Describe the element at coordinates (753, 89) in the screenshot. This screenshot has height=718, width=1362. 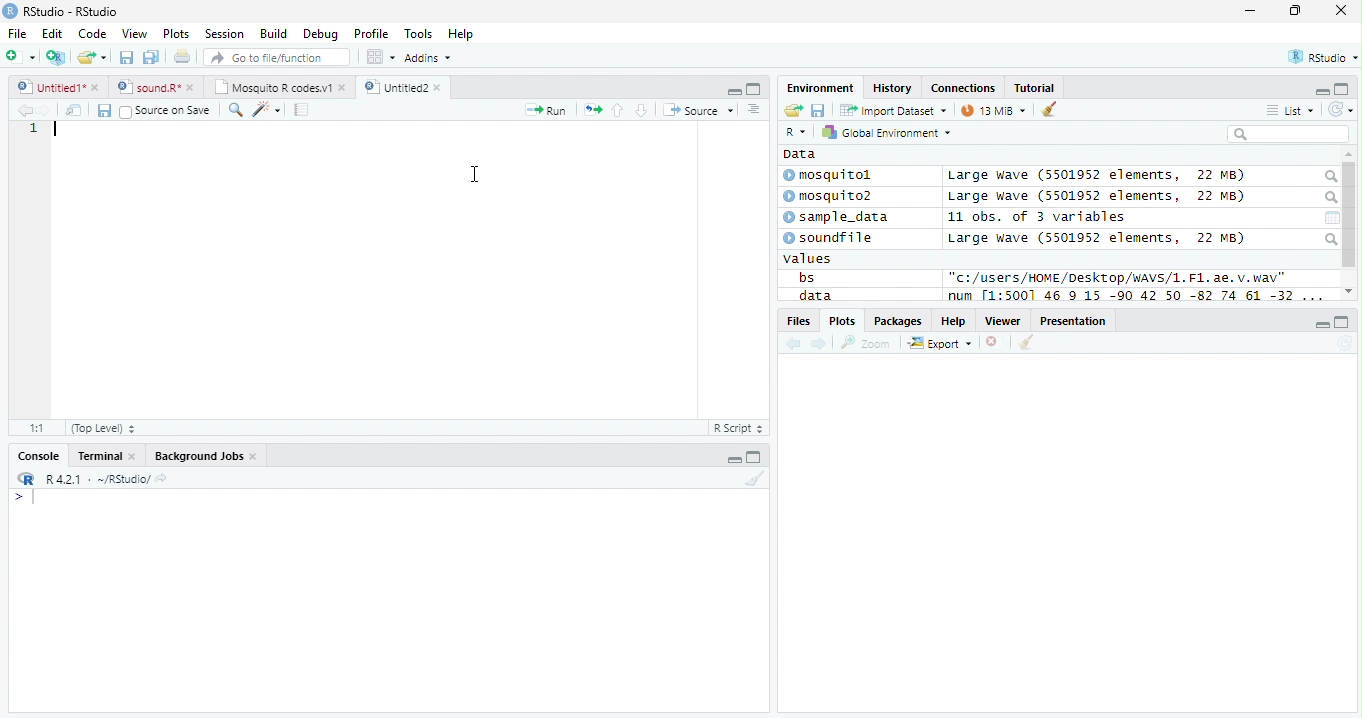
I see `Full screen` at that location.